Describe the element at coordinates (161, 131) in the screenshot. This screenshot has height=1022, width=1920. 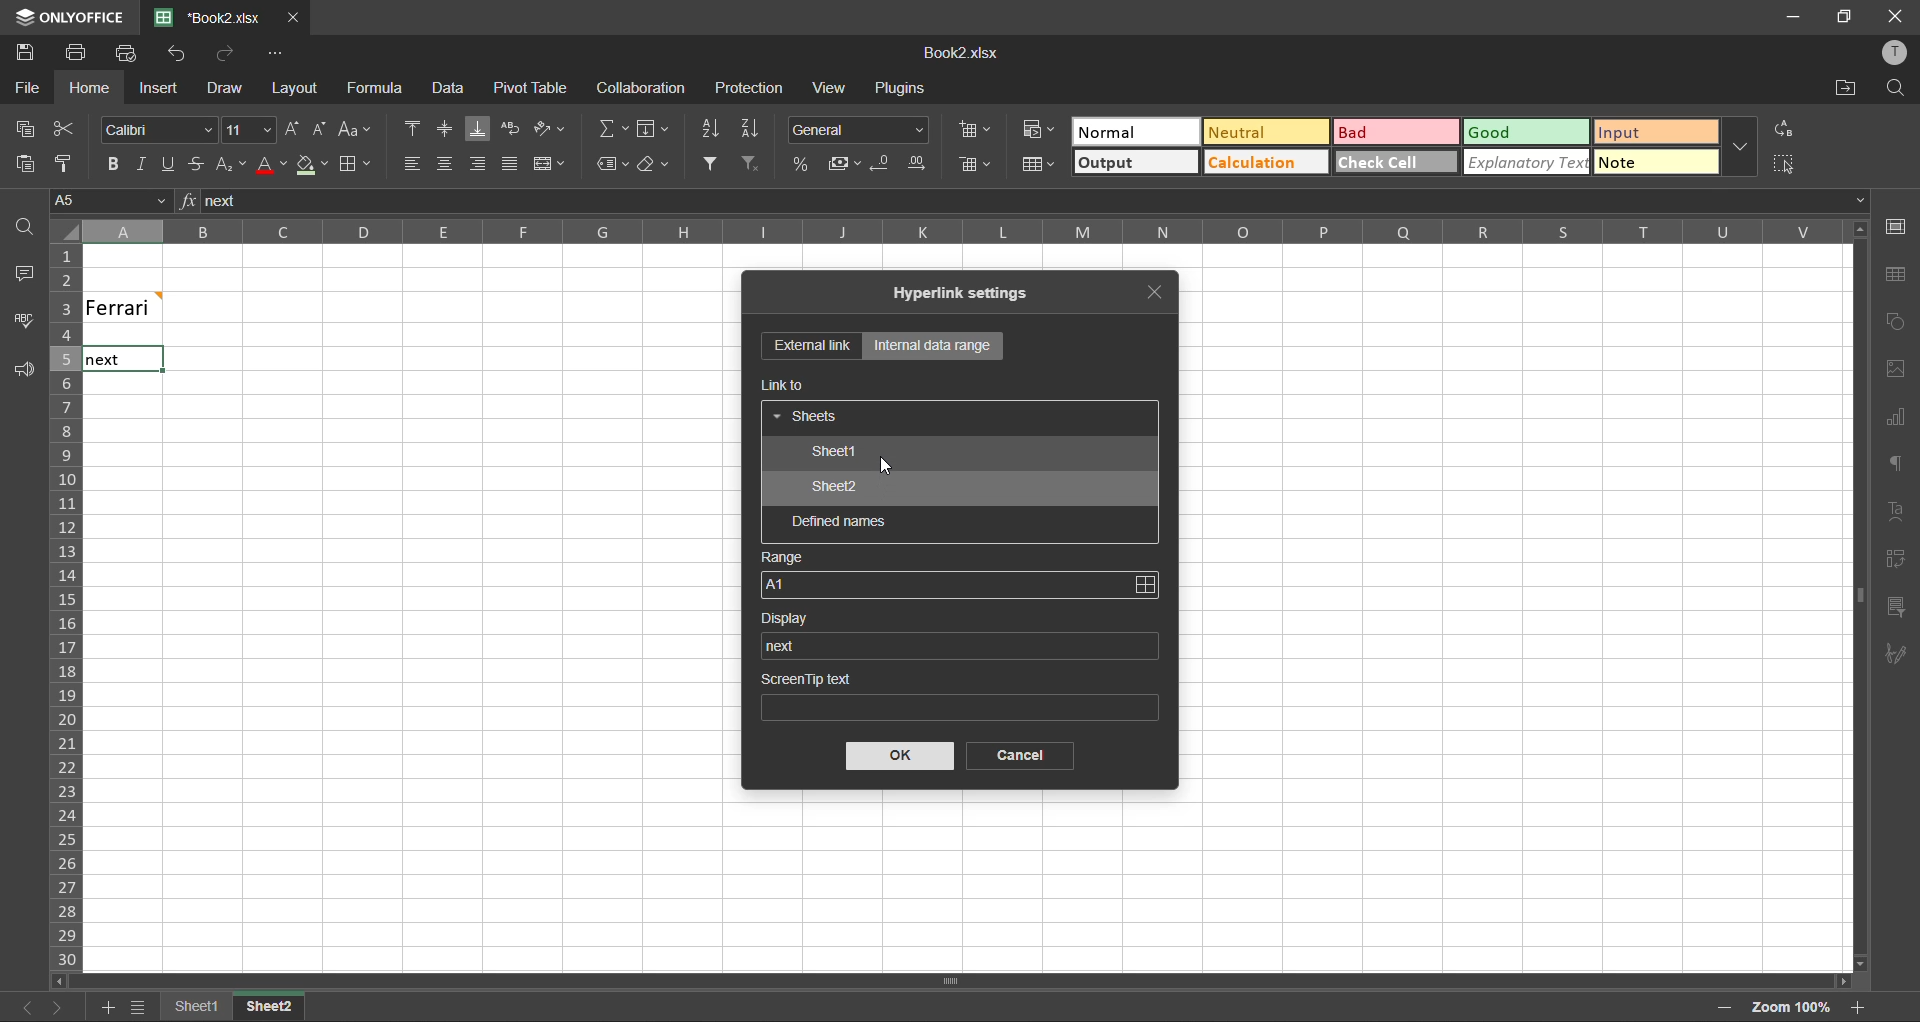
I see `font style` at that location.